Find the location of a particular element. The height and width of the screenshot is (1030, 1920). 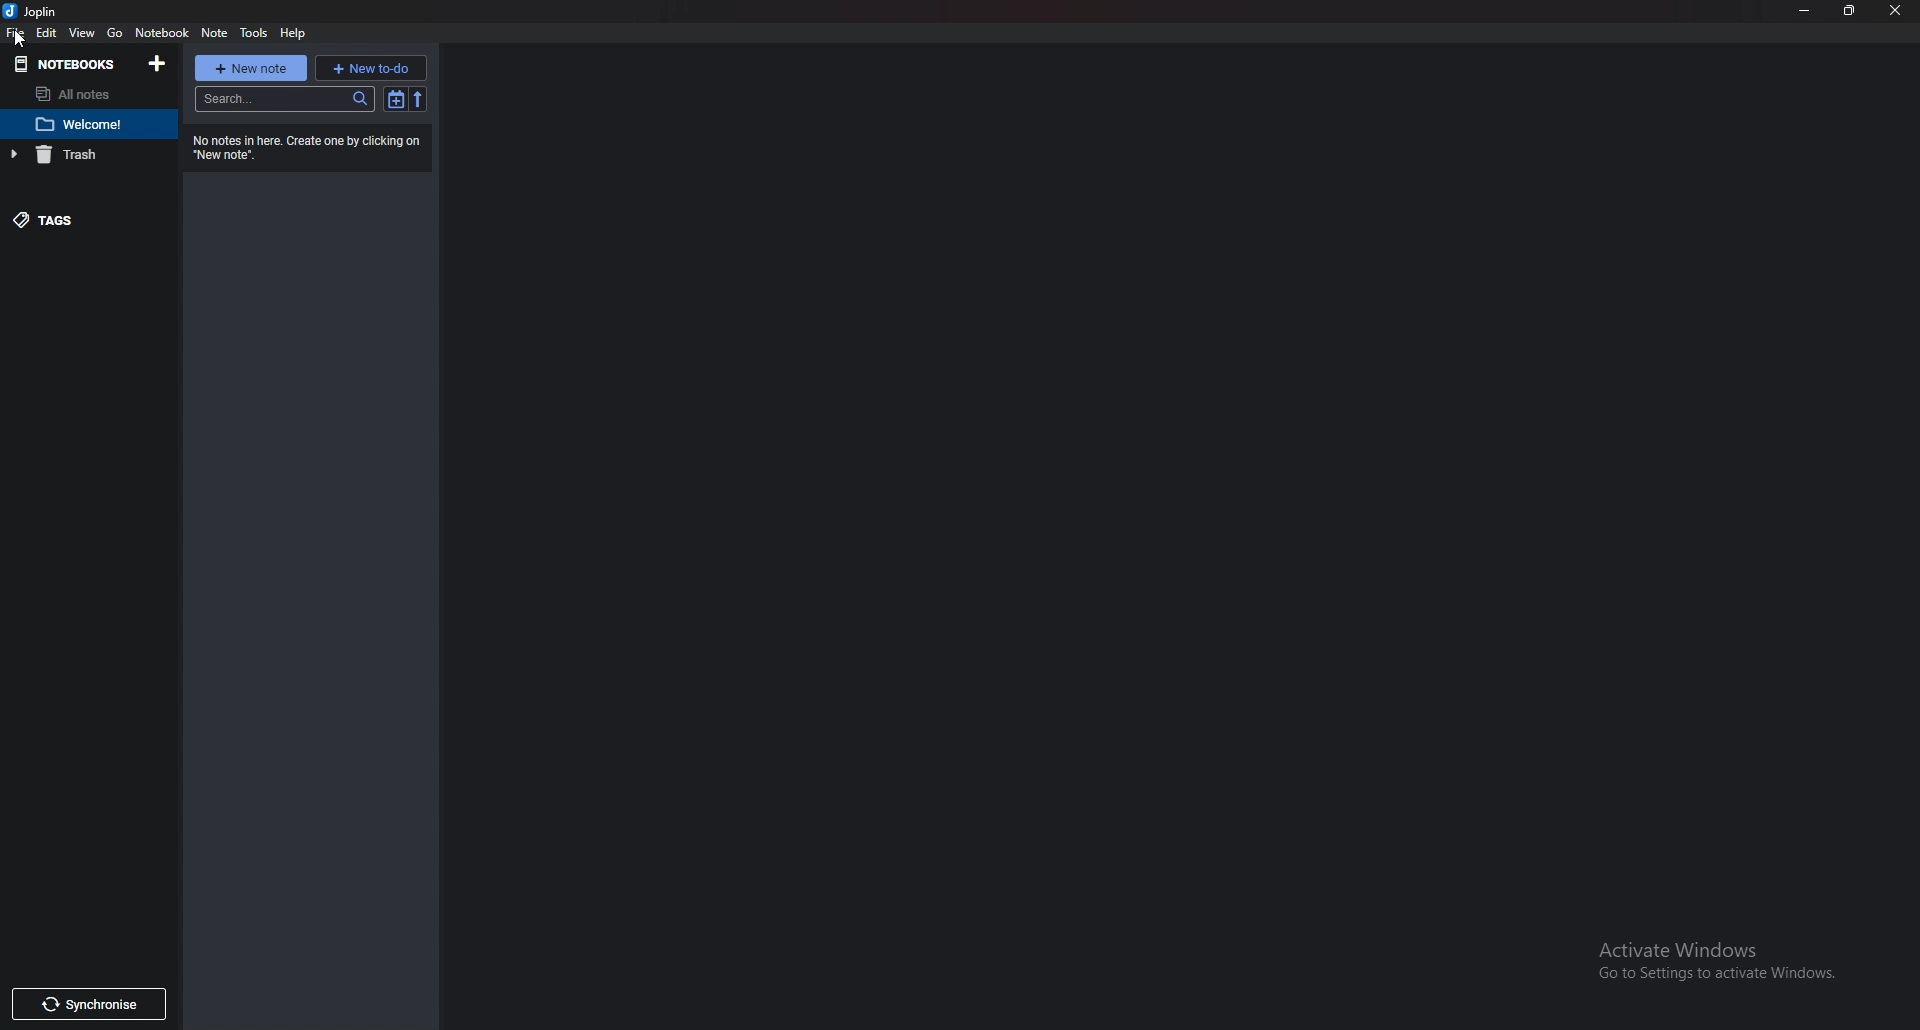

Resize is located at coordinates (1853, 10).